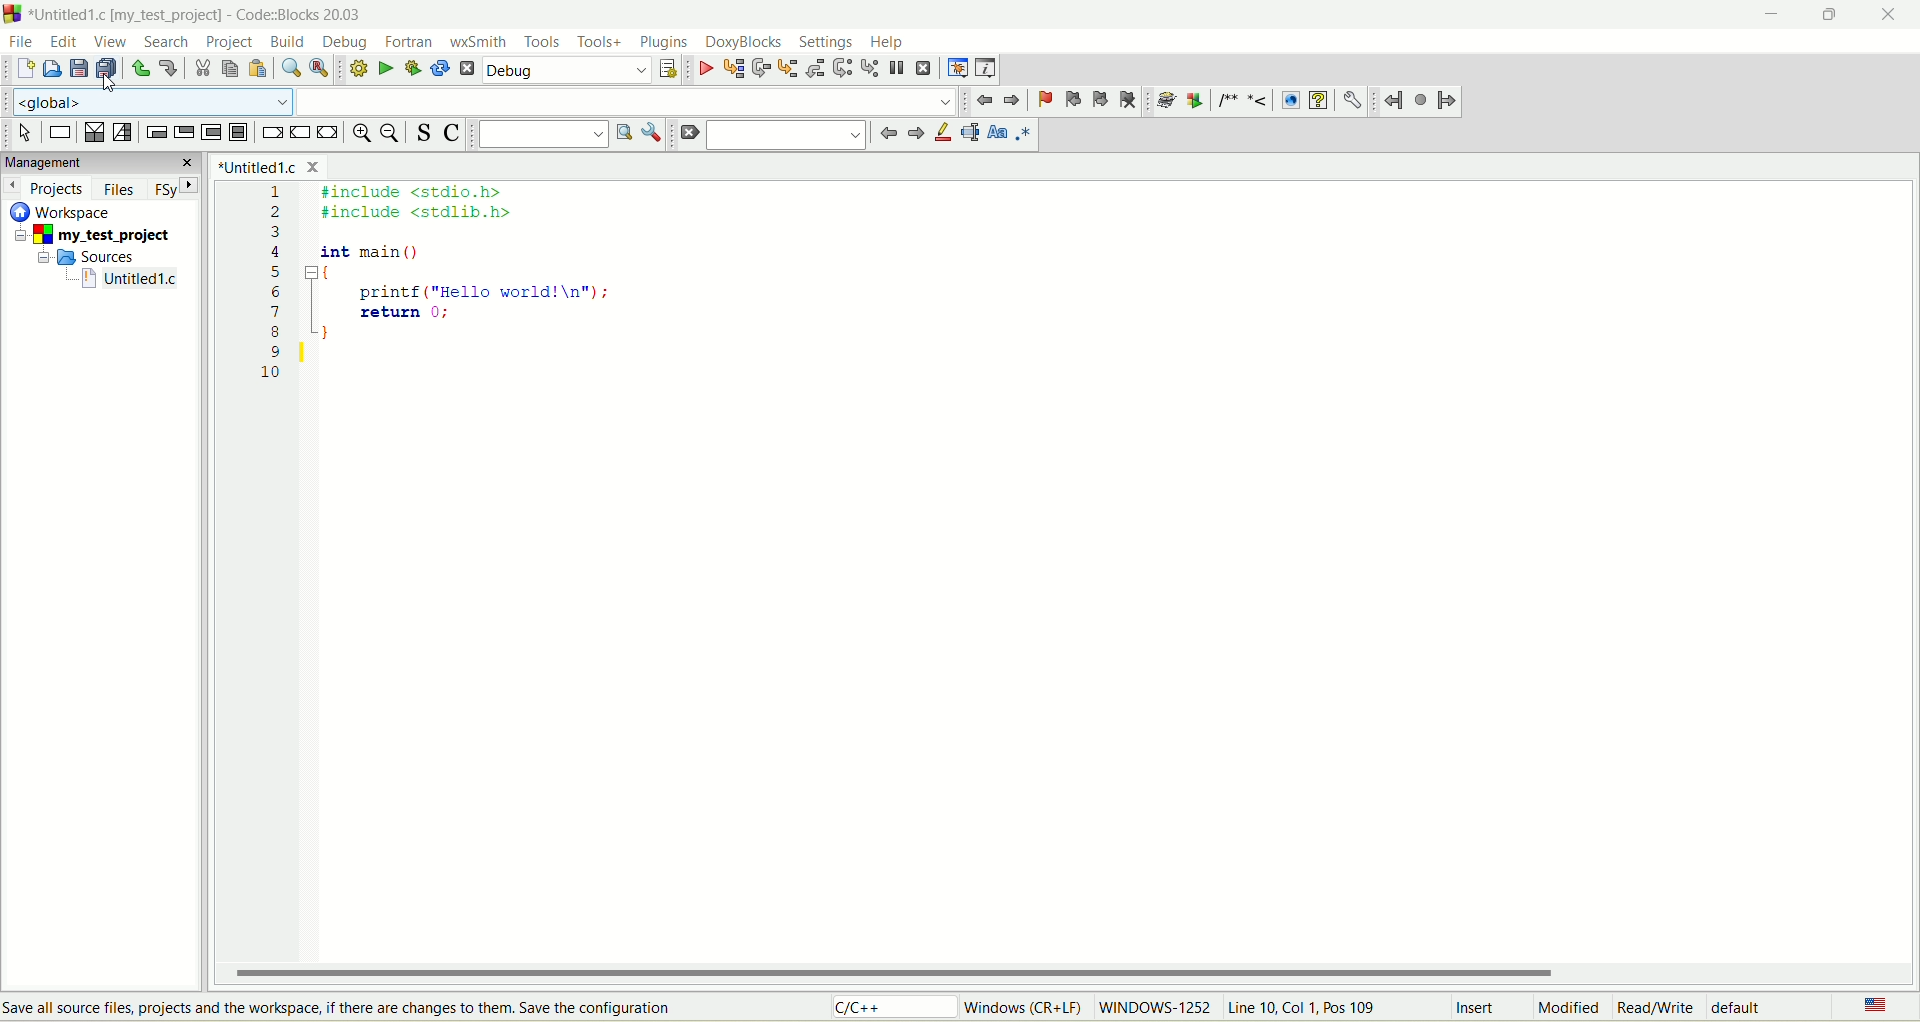 The height and width of the screenshot is (1022, 1920). I want to click on Cursor, so click(115, 81).